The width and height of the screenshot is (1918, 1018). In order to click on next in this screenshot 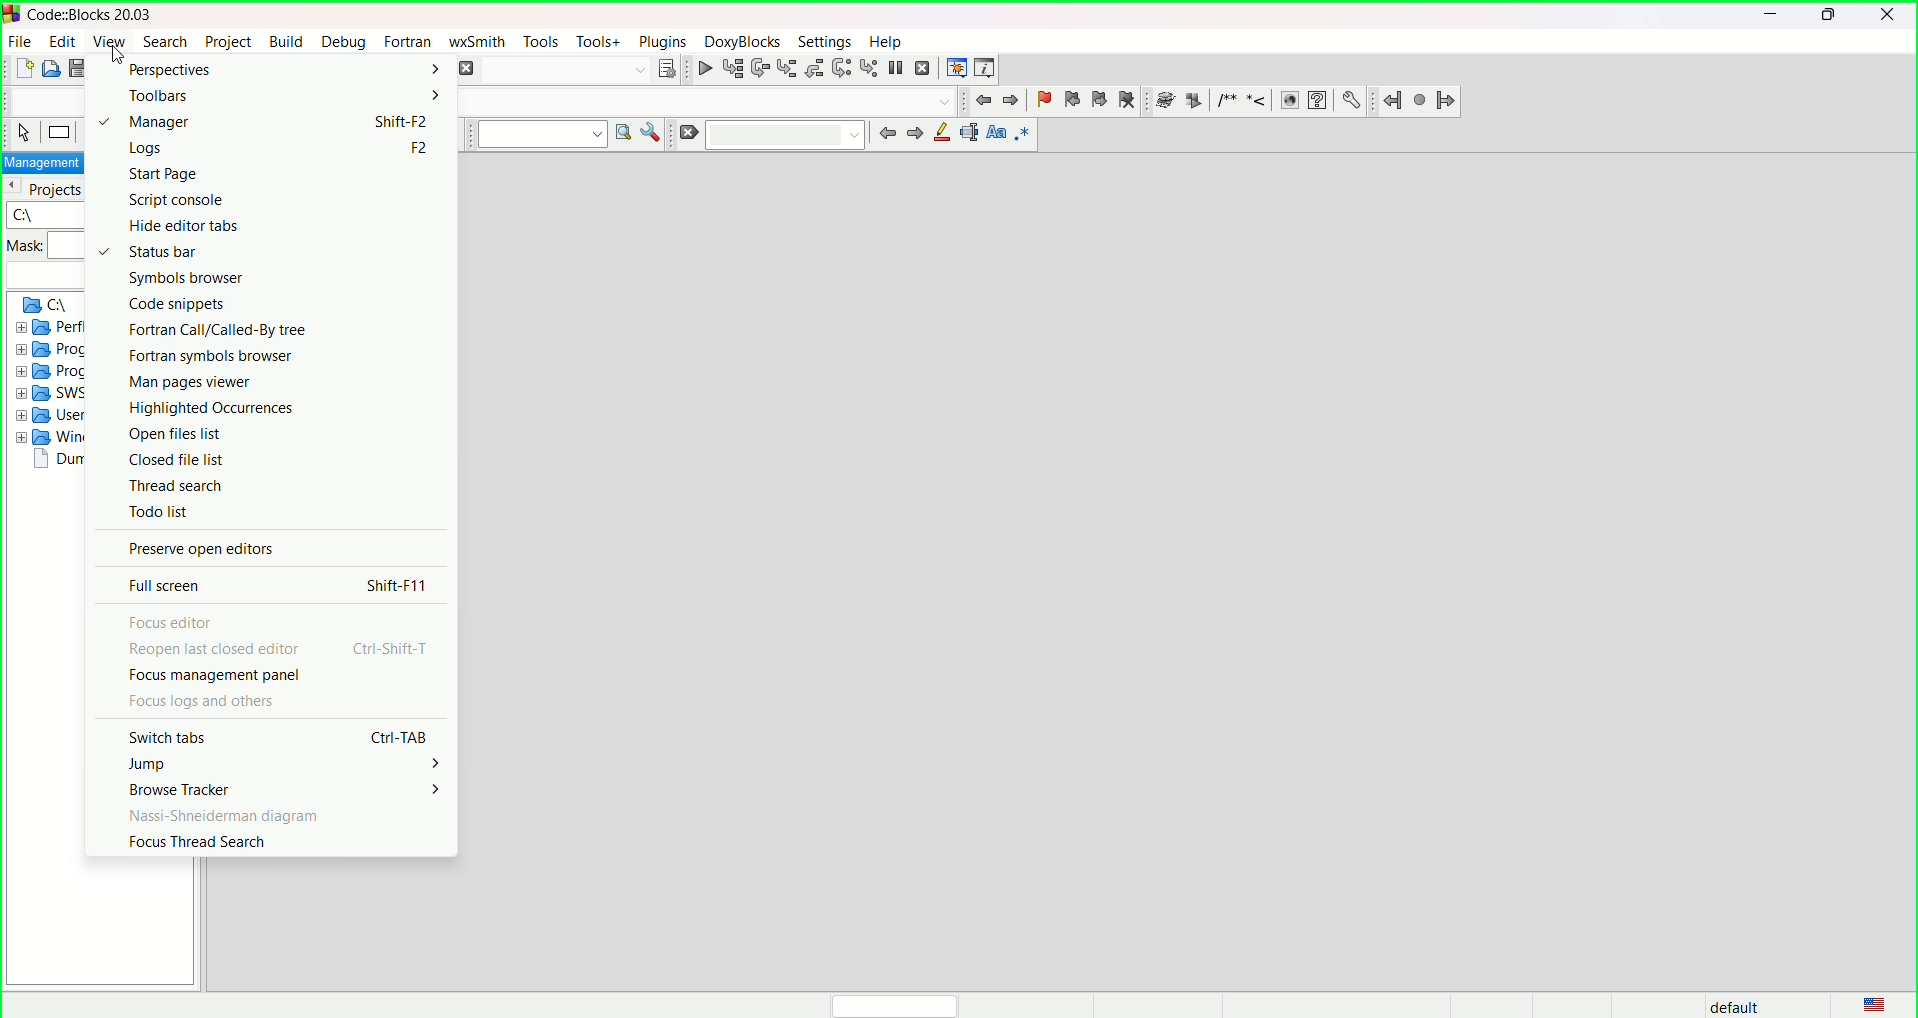, I will do `click(915, 135)`.